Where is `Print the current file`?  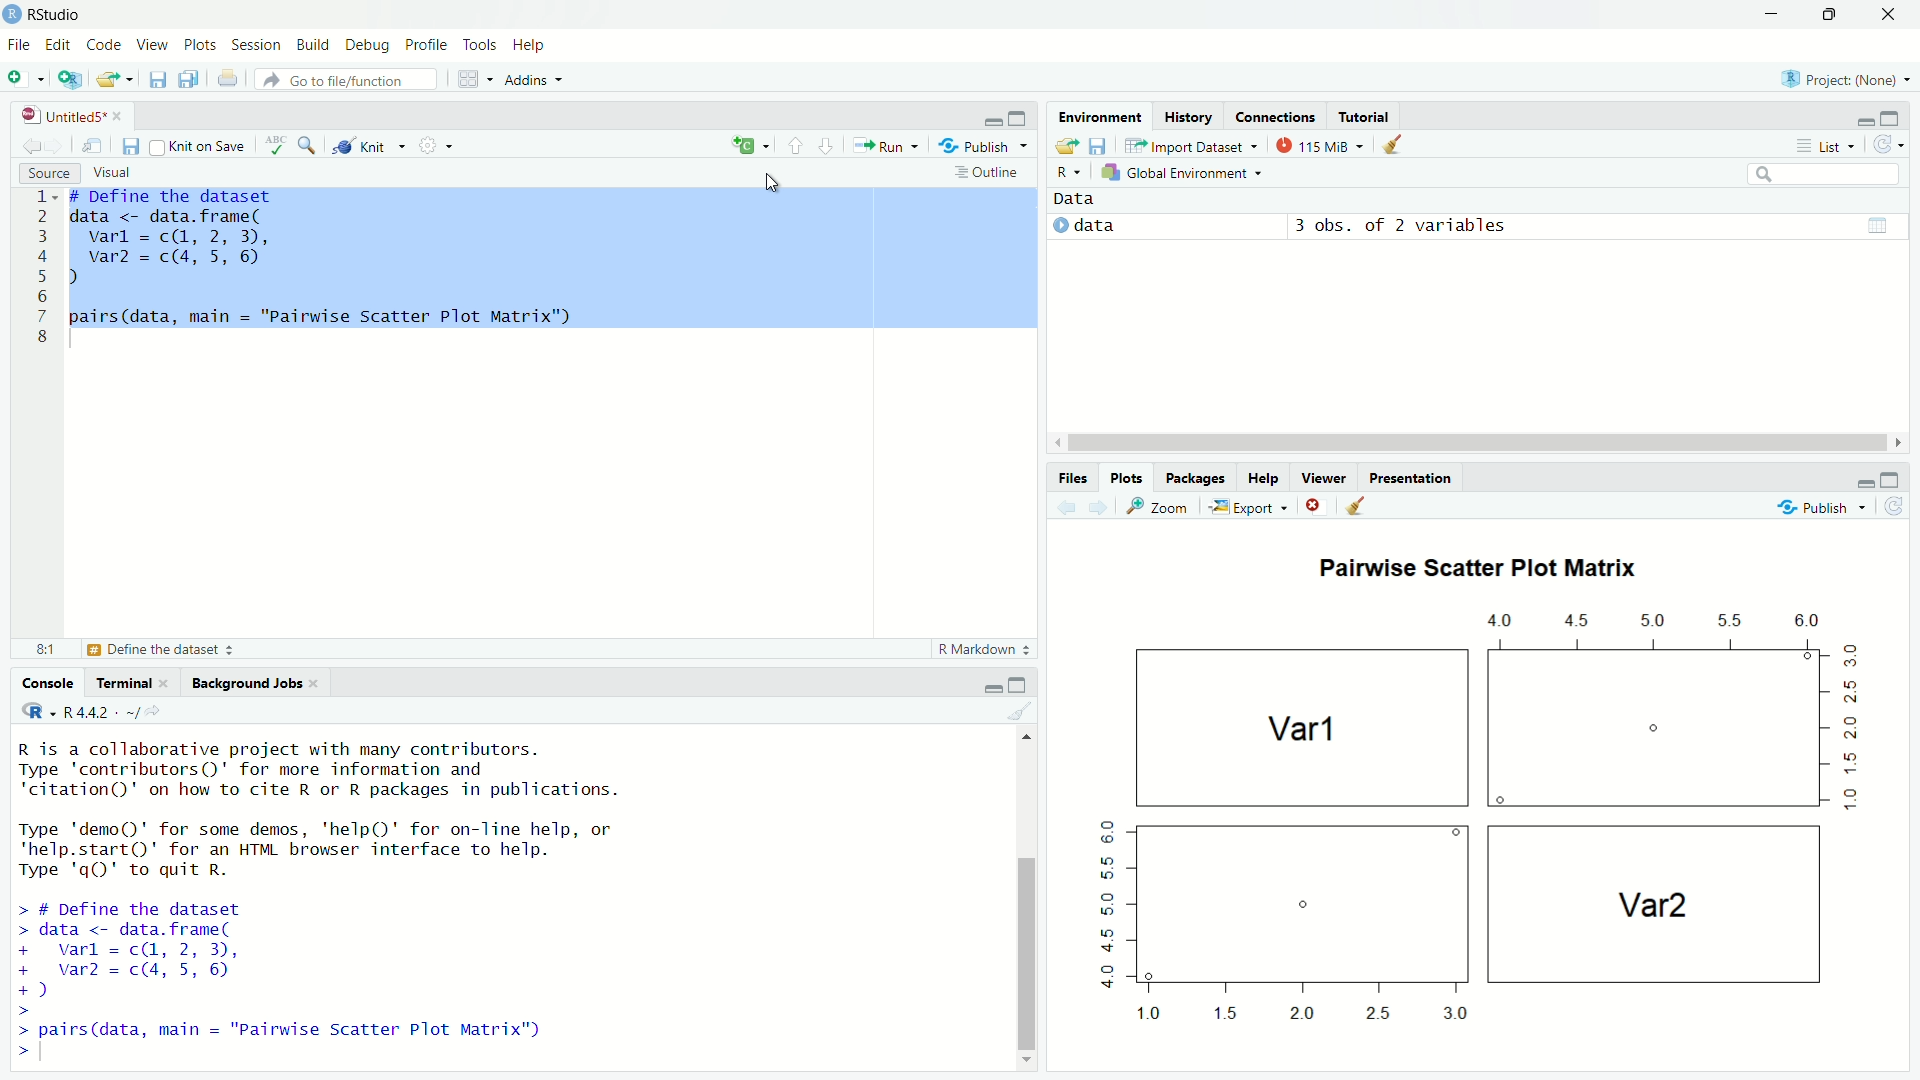
Print the current file is located at coordinates (227, 76).